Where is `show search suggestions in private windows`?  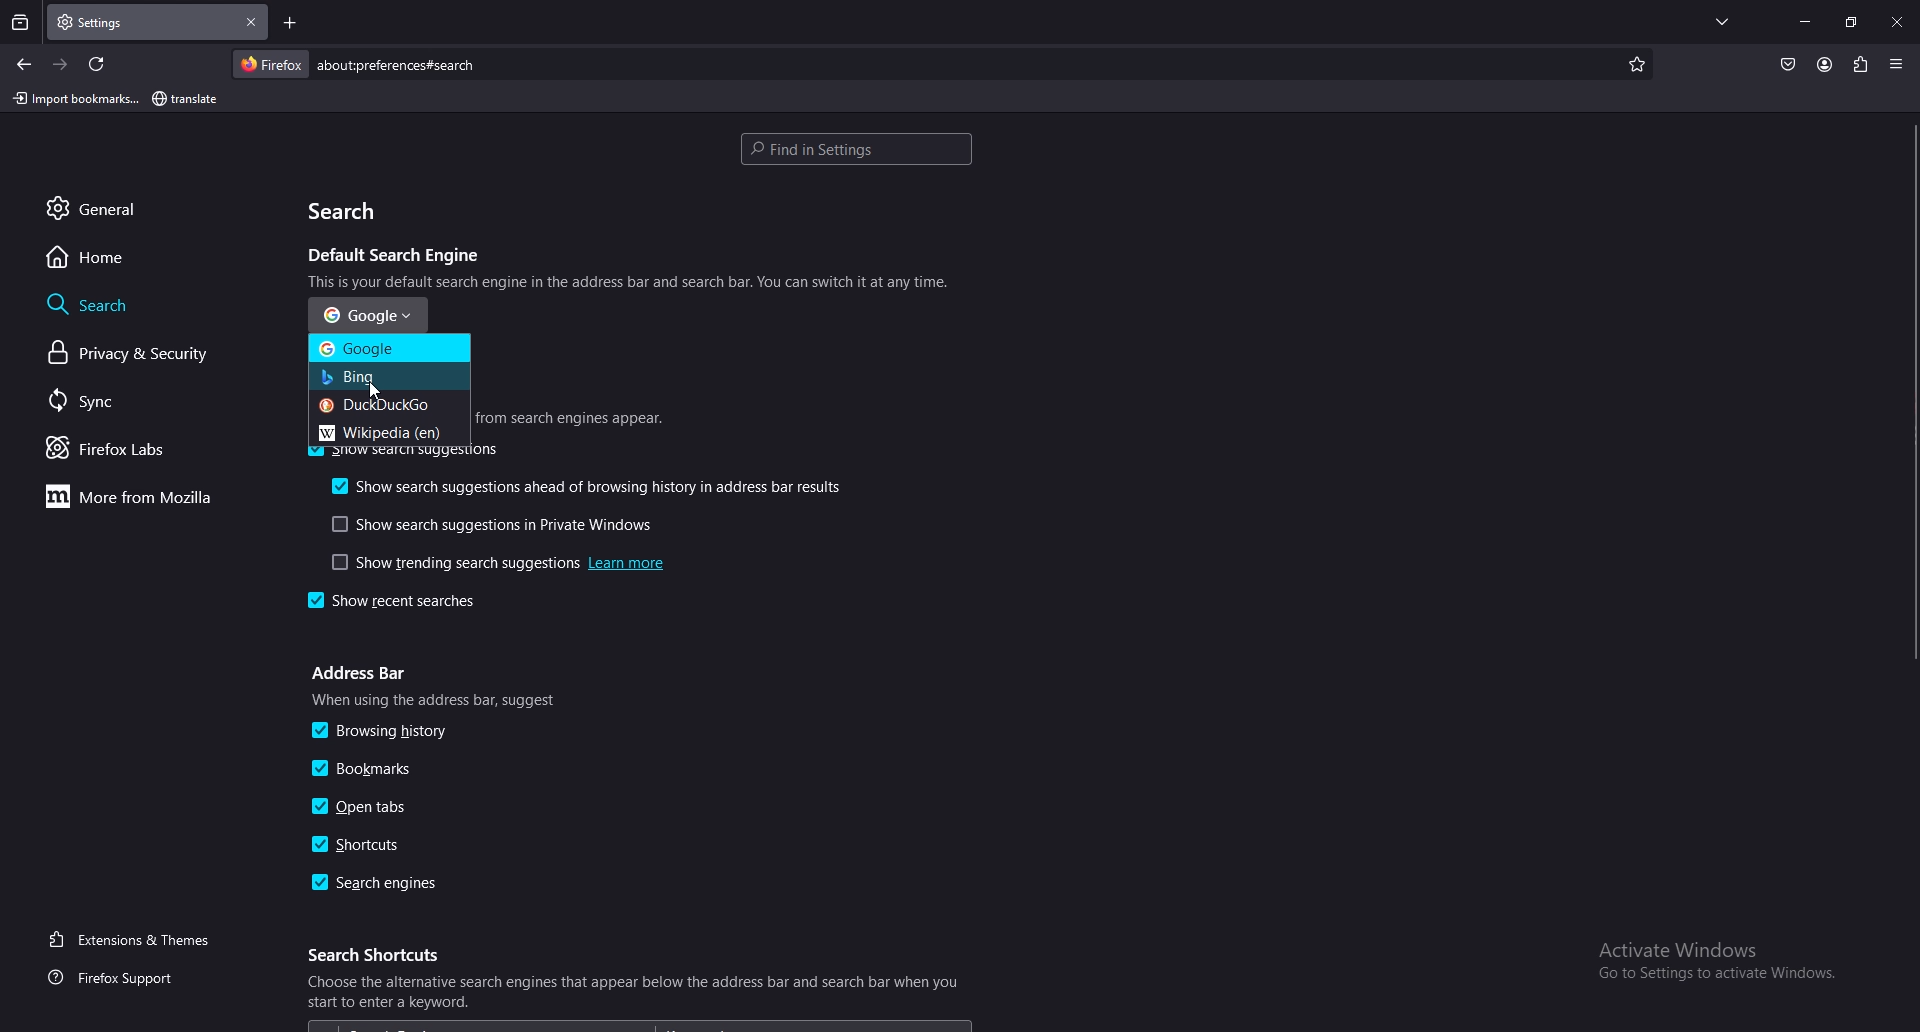 show search suggestions in private windows is located at coordinates (493, 524).